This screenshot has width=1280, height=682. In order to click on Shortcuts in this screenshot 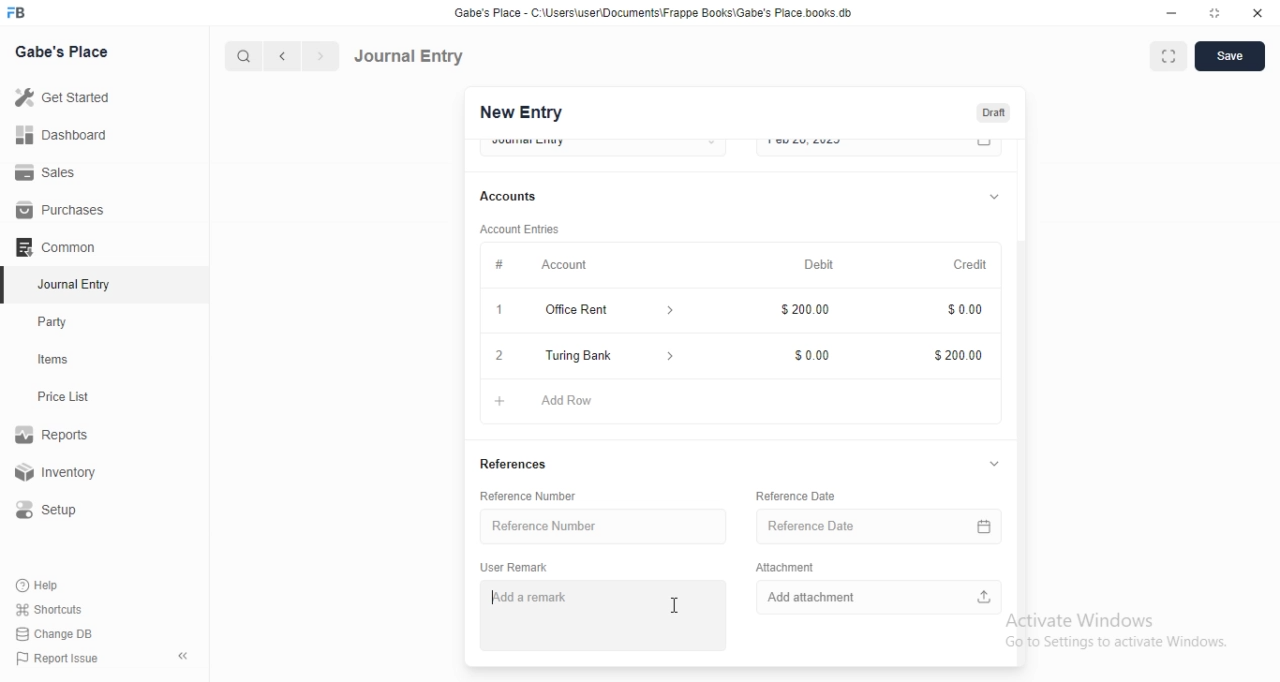, I will do `click(49, 608)`.